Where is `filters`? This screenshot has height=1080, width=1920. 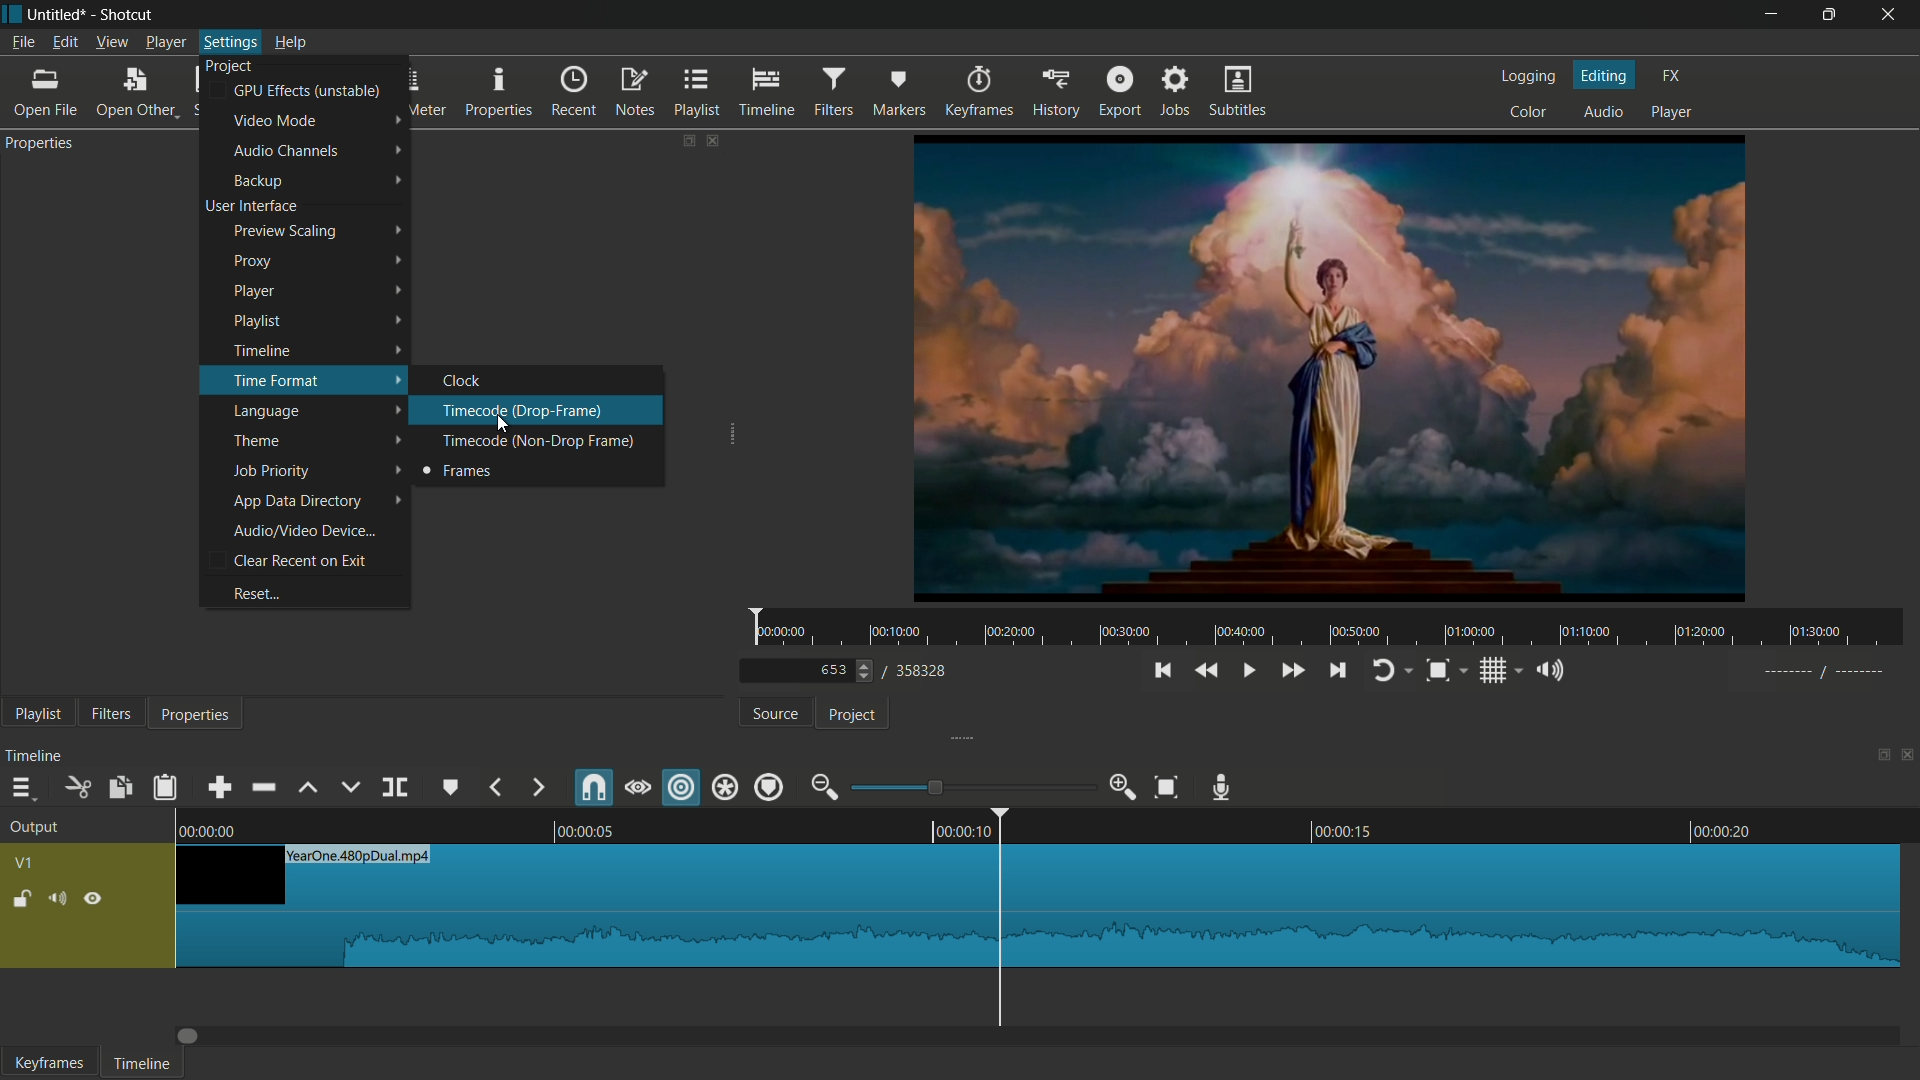 filters is located at coordinates (109, 714).